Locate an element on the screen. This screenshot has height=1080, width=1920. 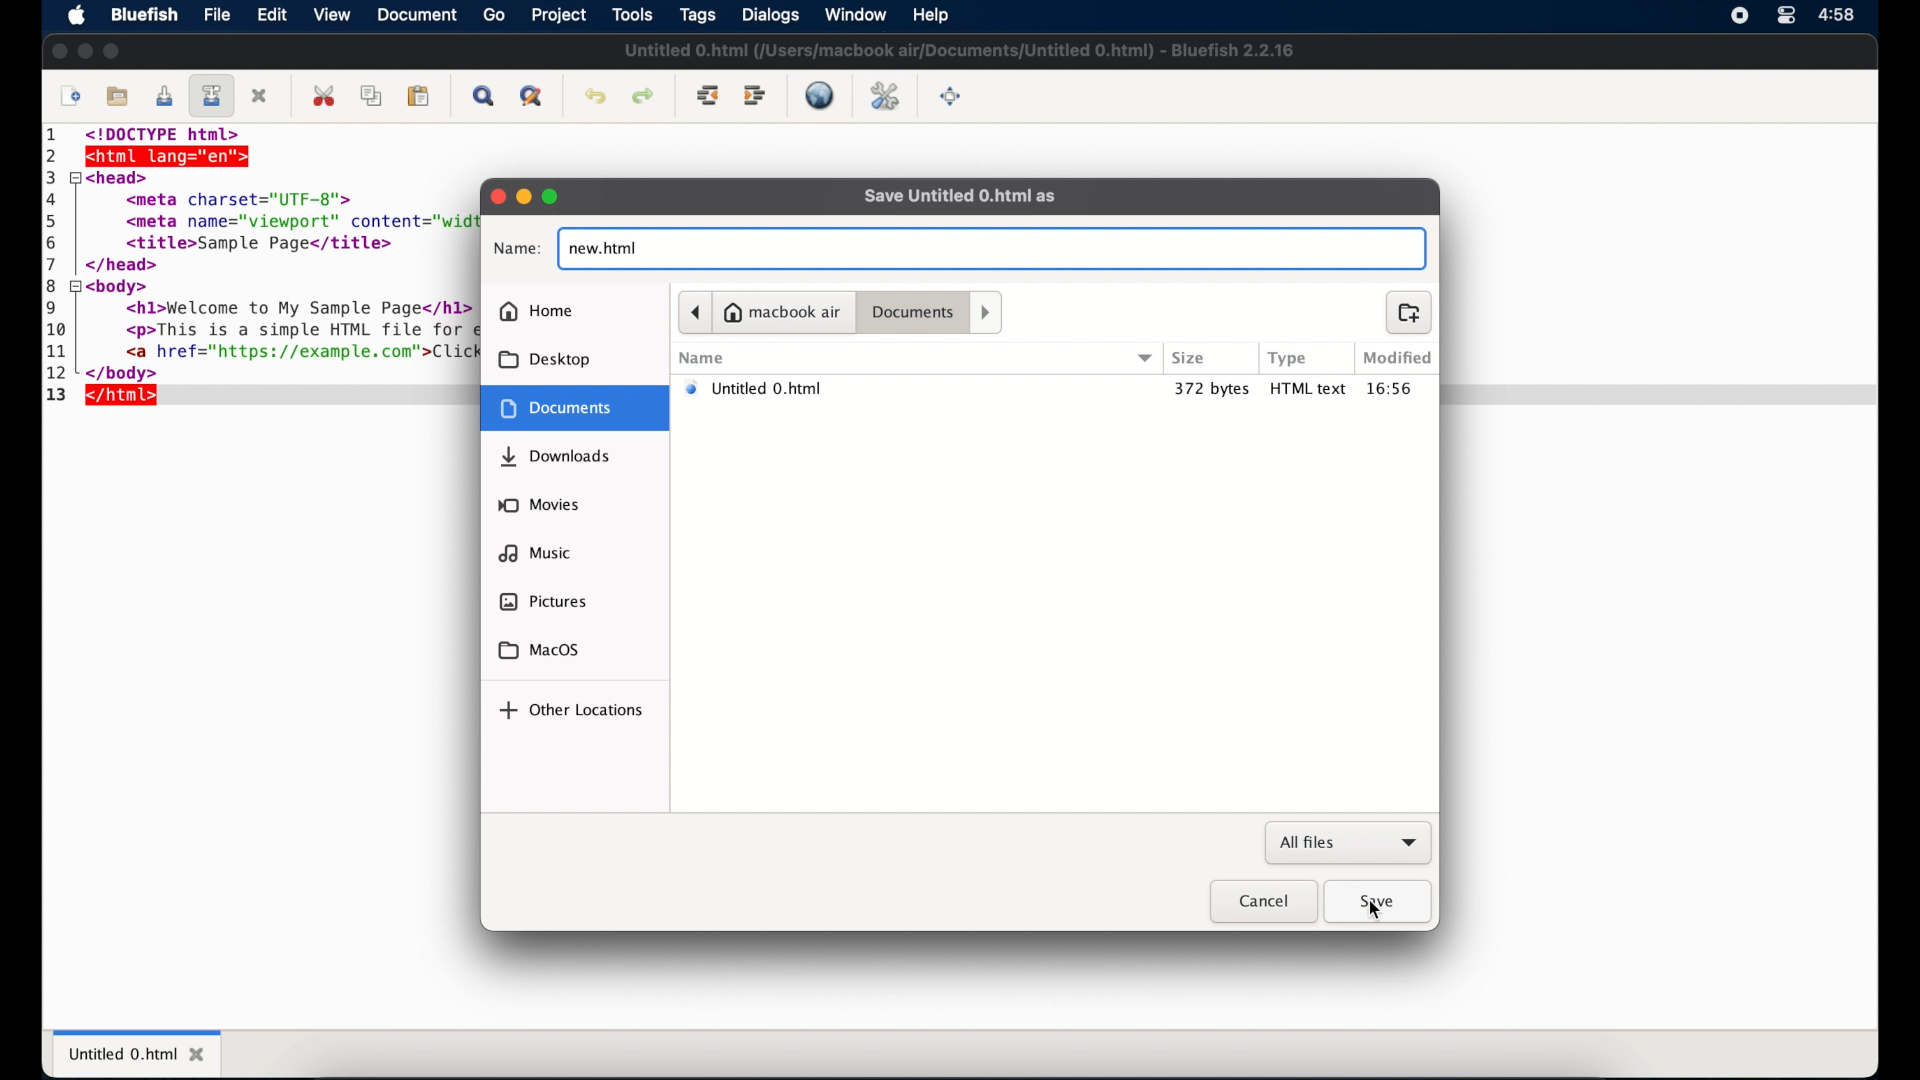
tools is located at coordinates (633, 15).